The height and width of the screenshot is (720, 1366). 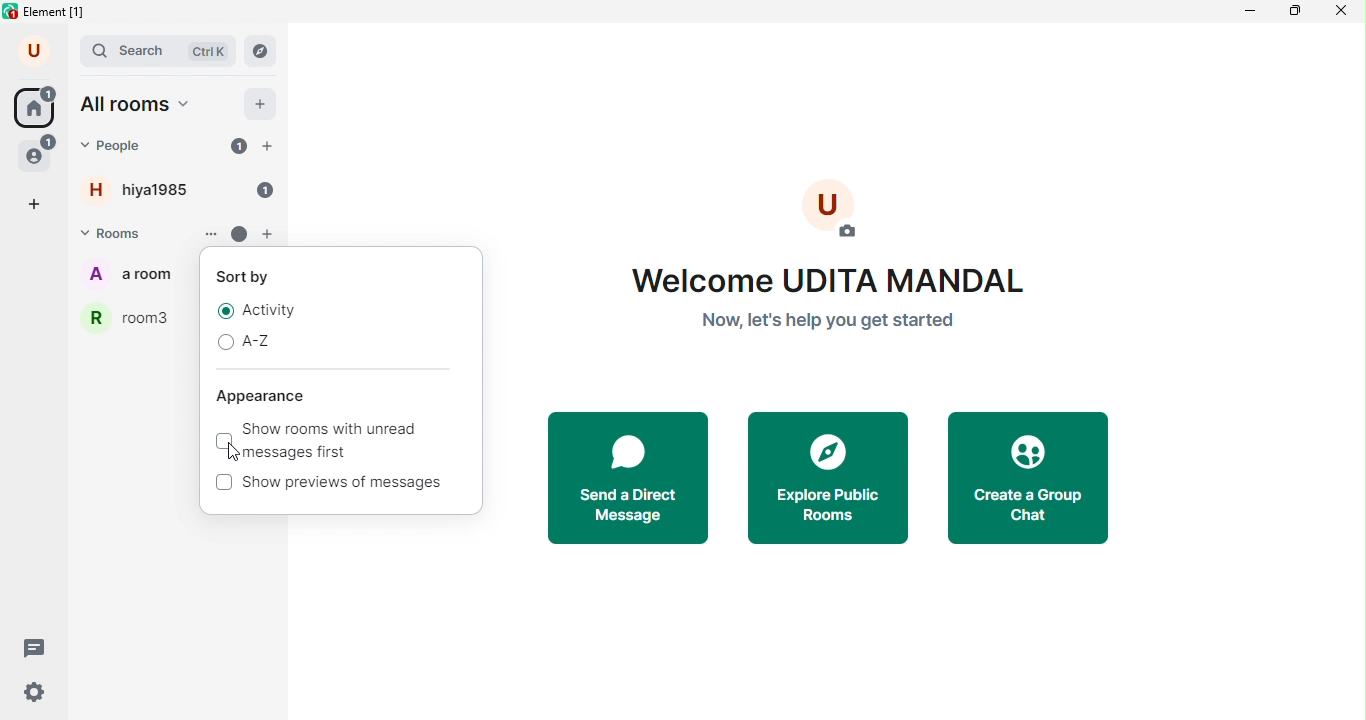 I want to click on close, so click(x=1340, y=12).